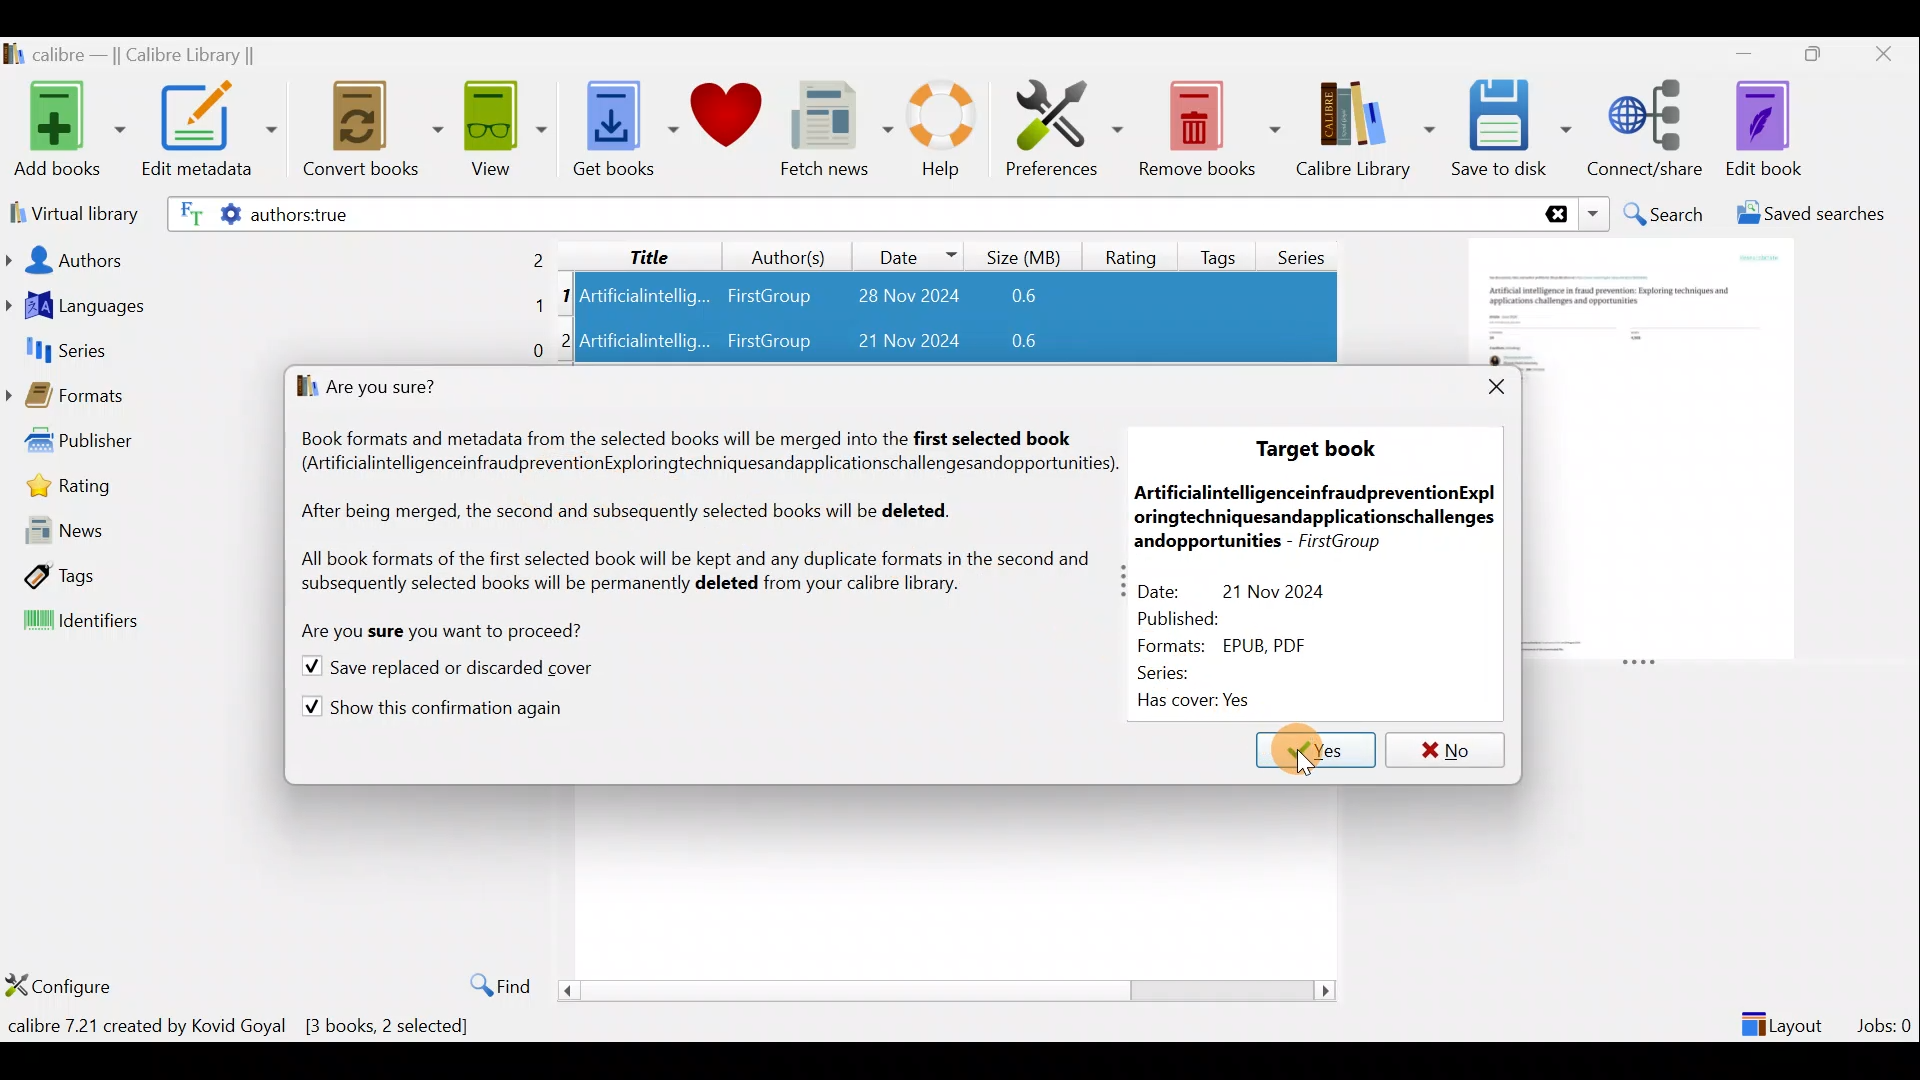 The image size is (1920, 1080). What do you see at coordinates (1596, 214) in the screenshot?
I see `Search dropdown` at bounding box center [1596, 214].